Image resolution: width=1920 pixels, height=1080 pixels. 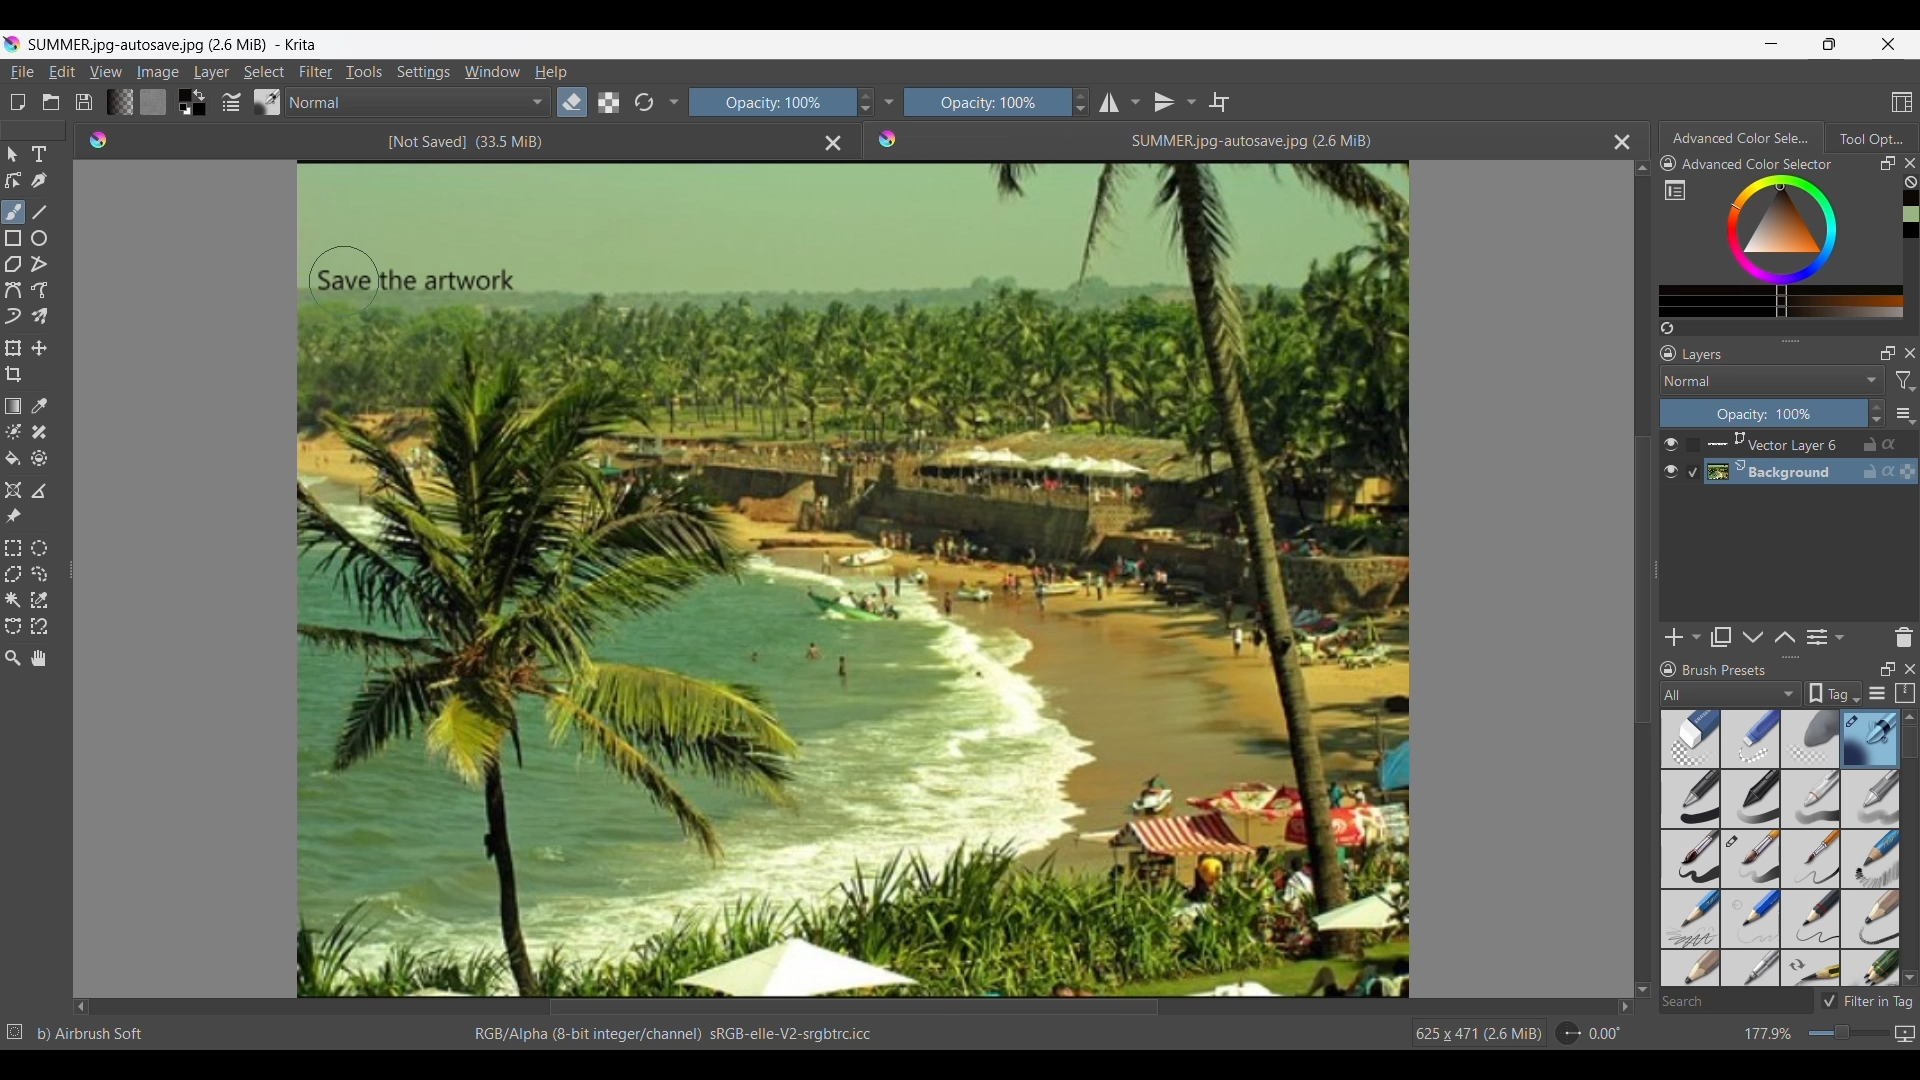 I want to click on Layer mode options, so click(x=1772, y=380).